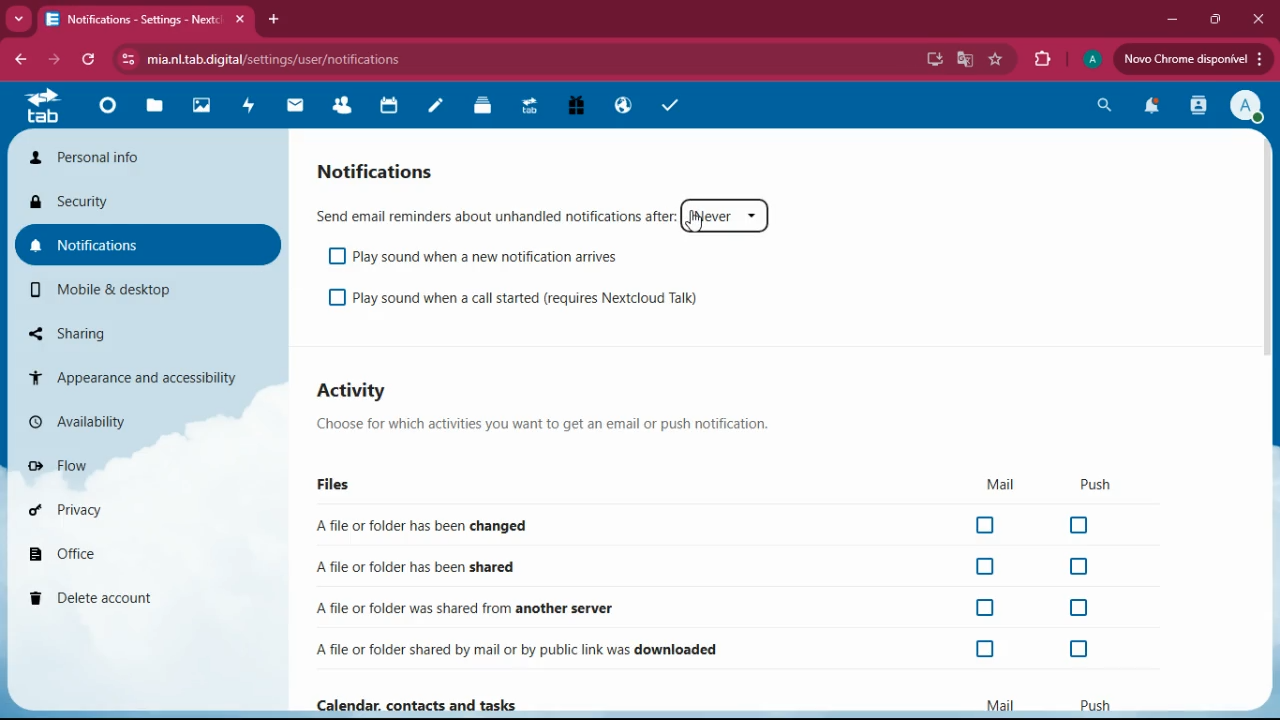 This screenshot has width=1280, height=720. I want to click on search, so click(1105, 103).